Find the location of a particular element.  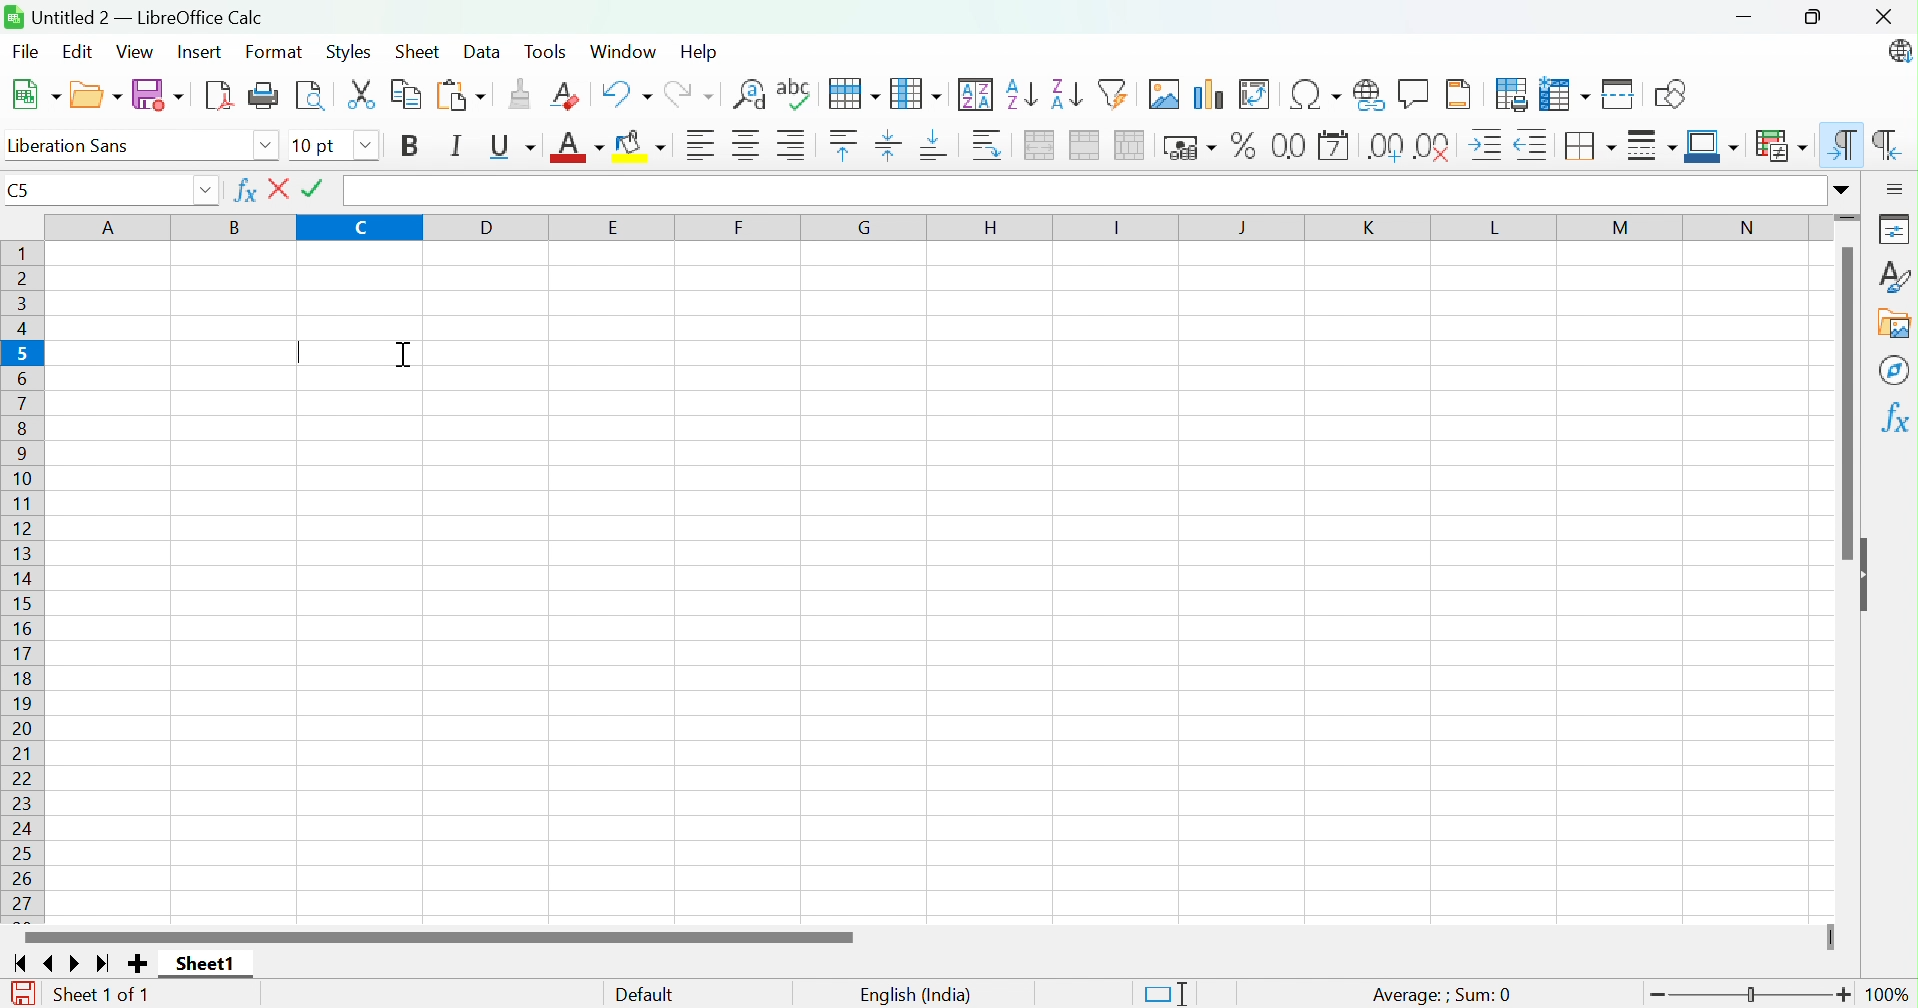

Restore down is located at coordinates (1814, 19).